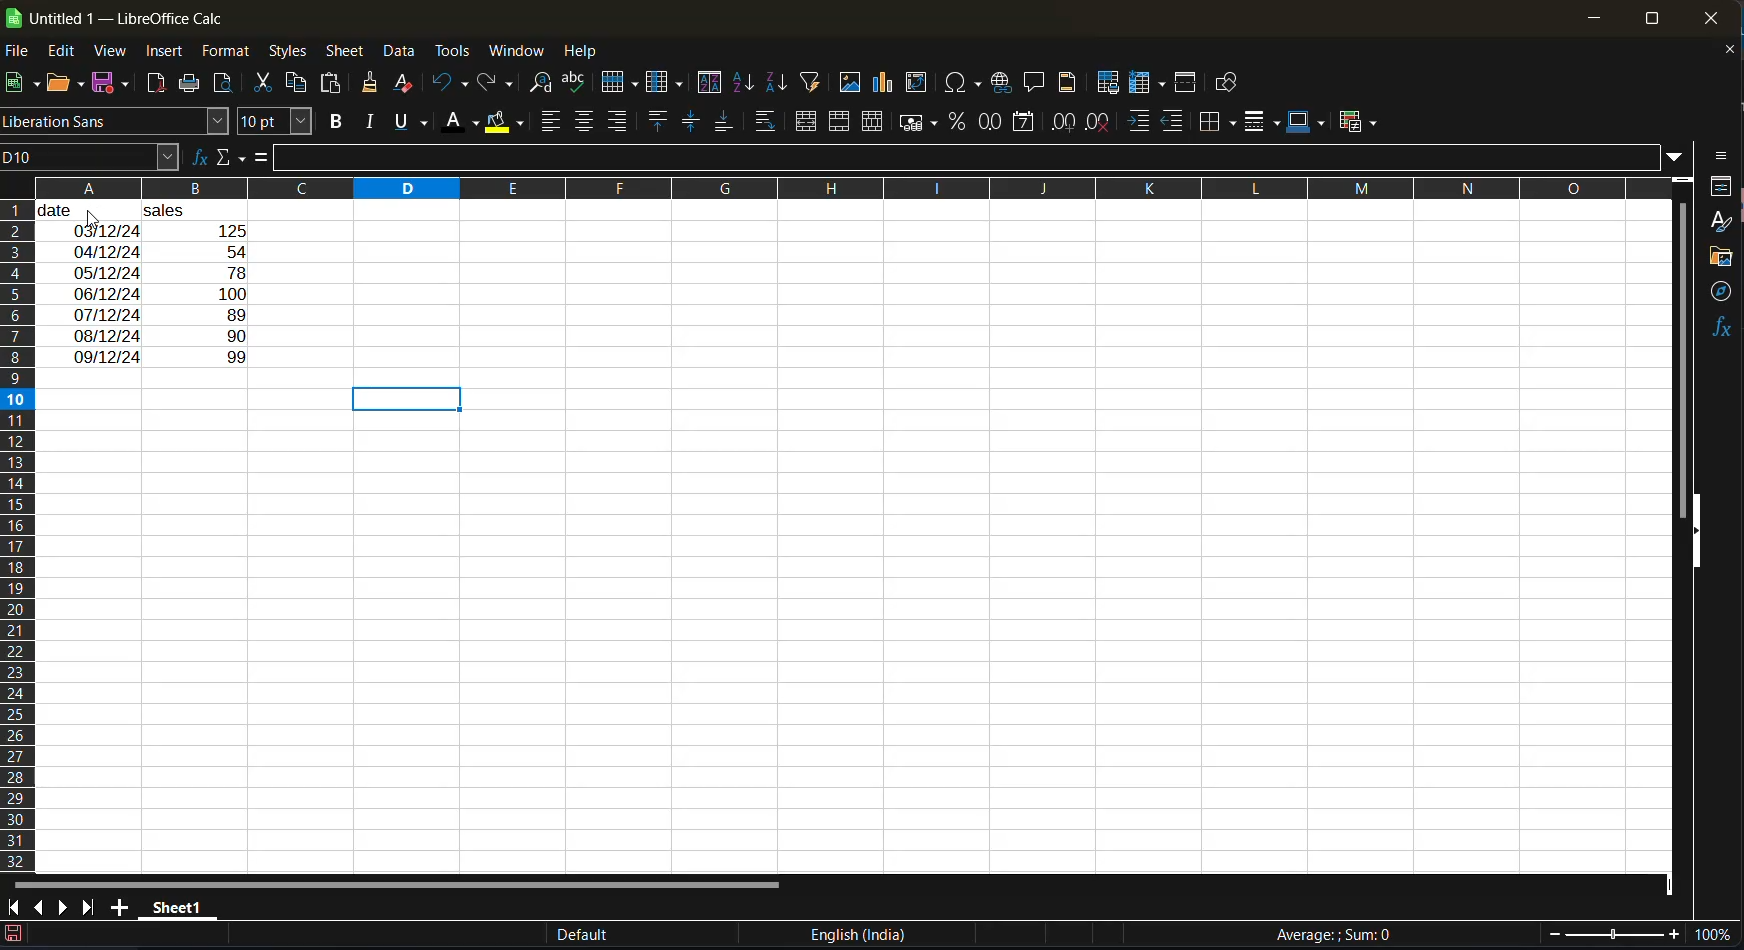 This screenshot has width=1744, height=950. I want to click on print, so click(191, 84).